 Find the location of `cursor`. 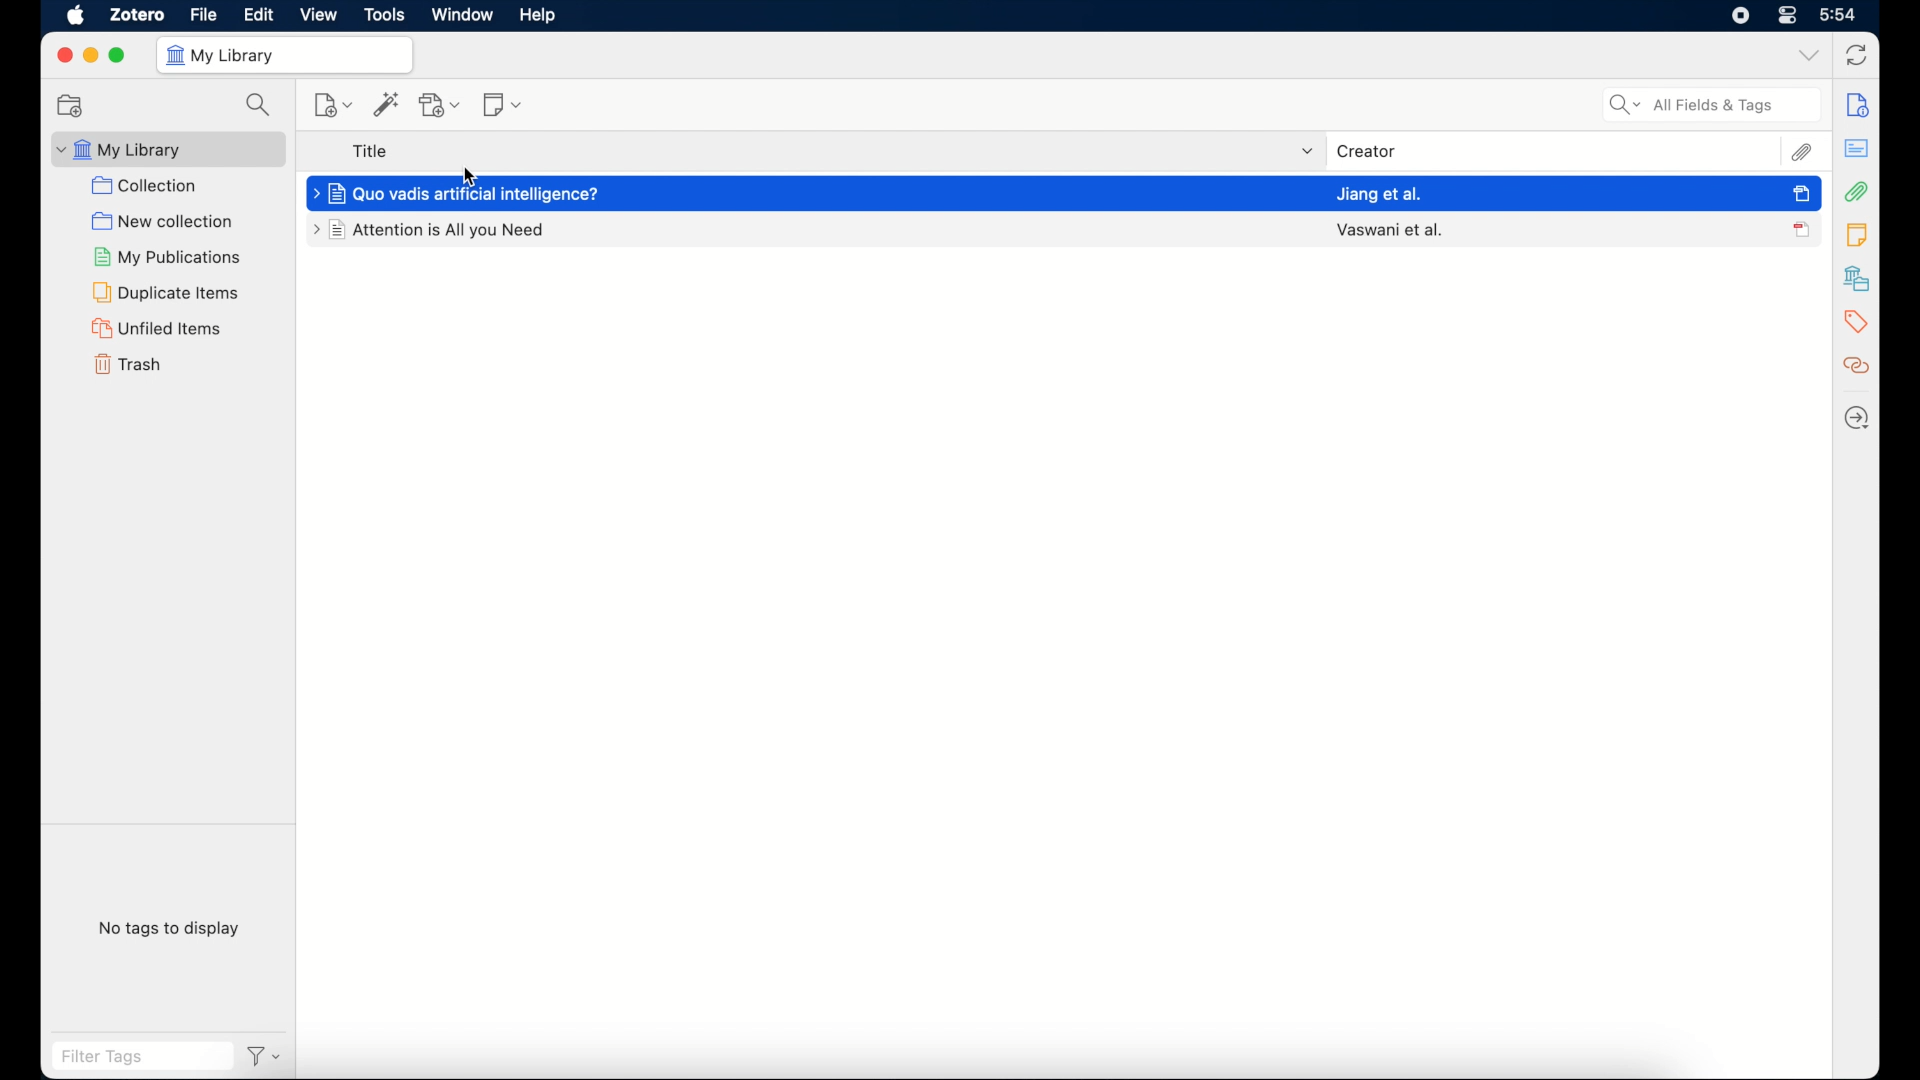

cursor is located at coordinates (468, 177).